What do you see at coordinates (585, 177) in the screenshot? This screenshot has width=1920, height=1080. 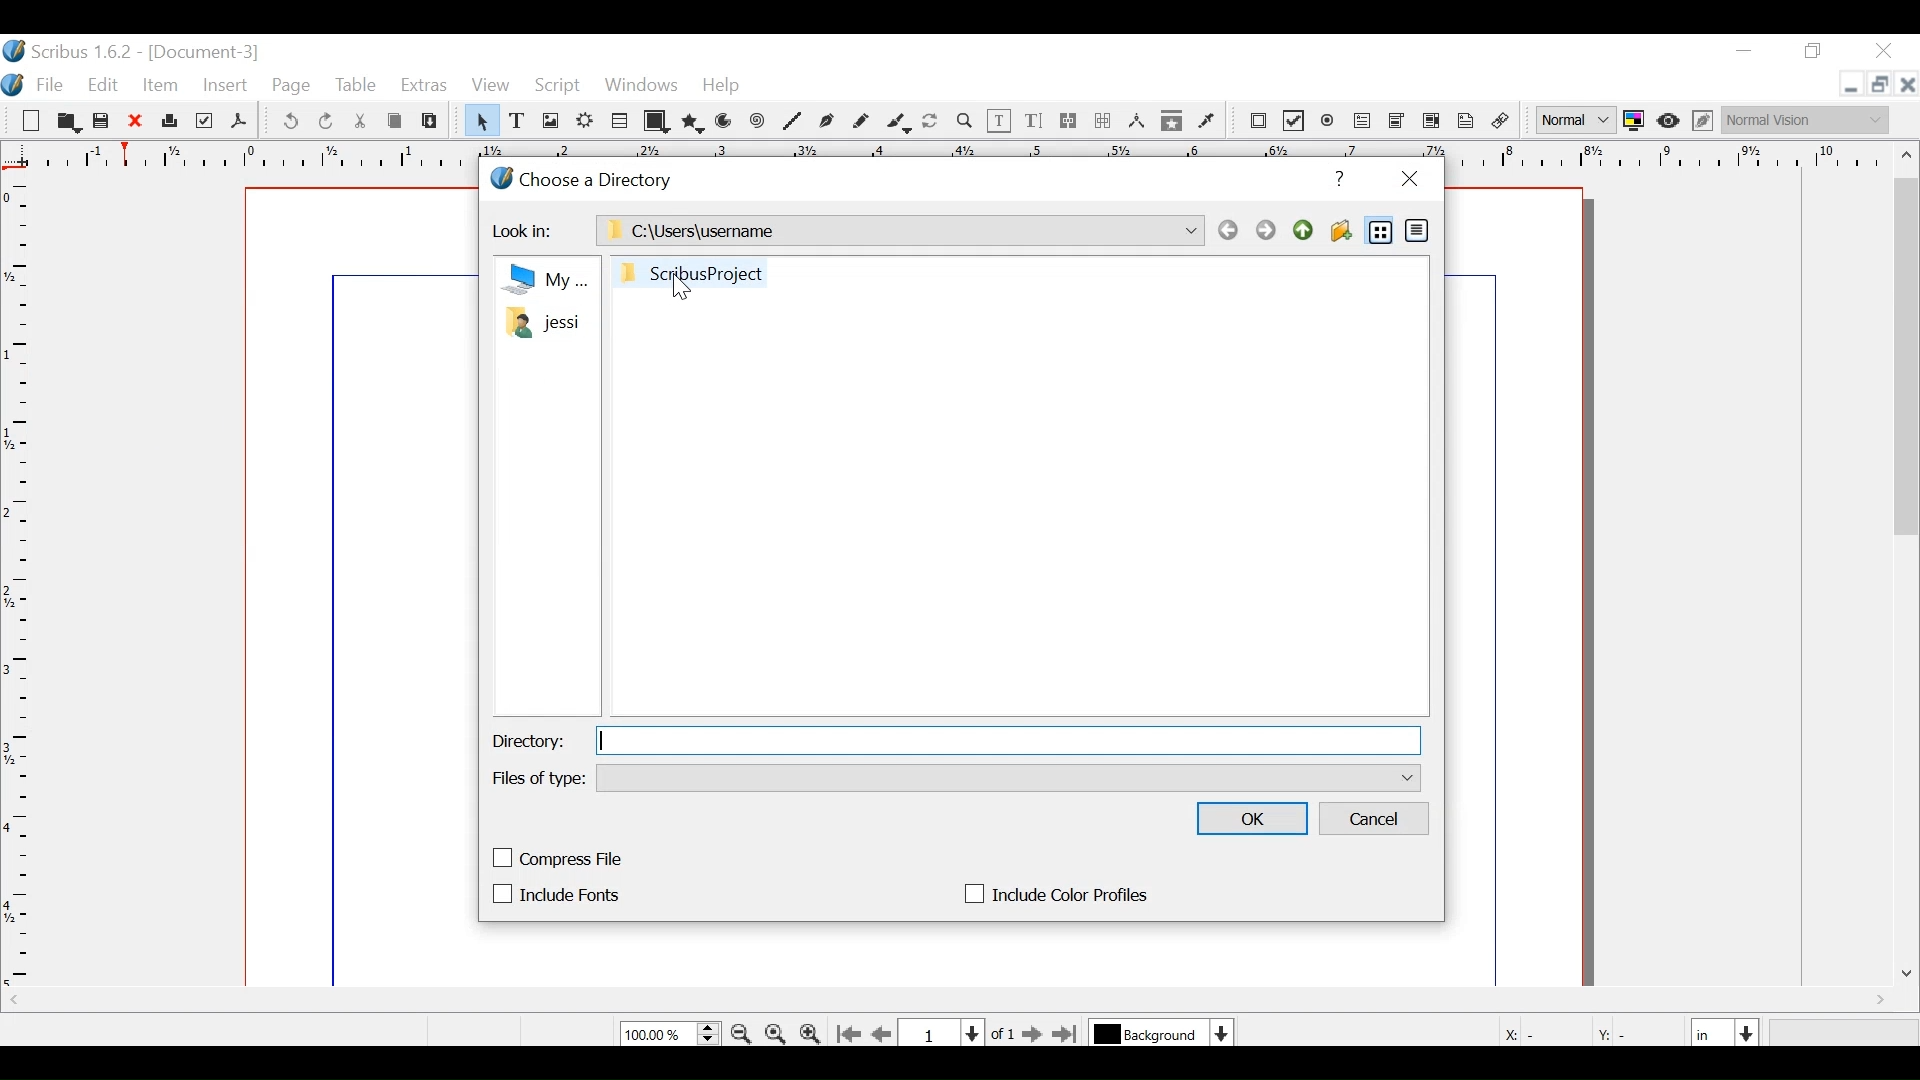 I see `Choose Directory` at bounding box center [585, 177].